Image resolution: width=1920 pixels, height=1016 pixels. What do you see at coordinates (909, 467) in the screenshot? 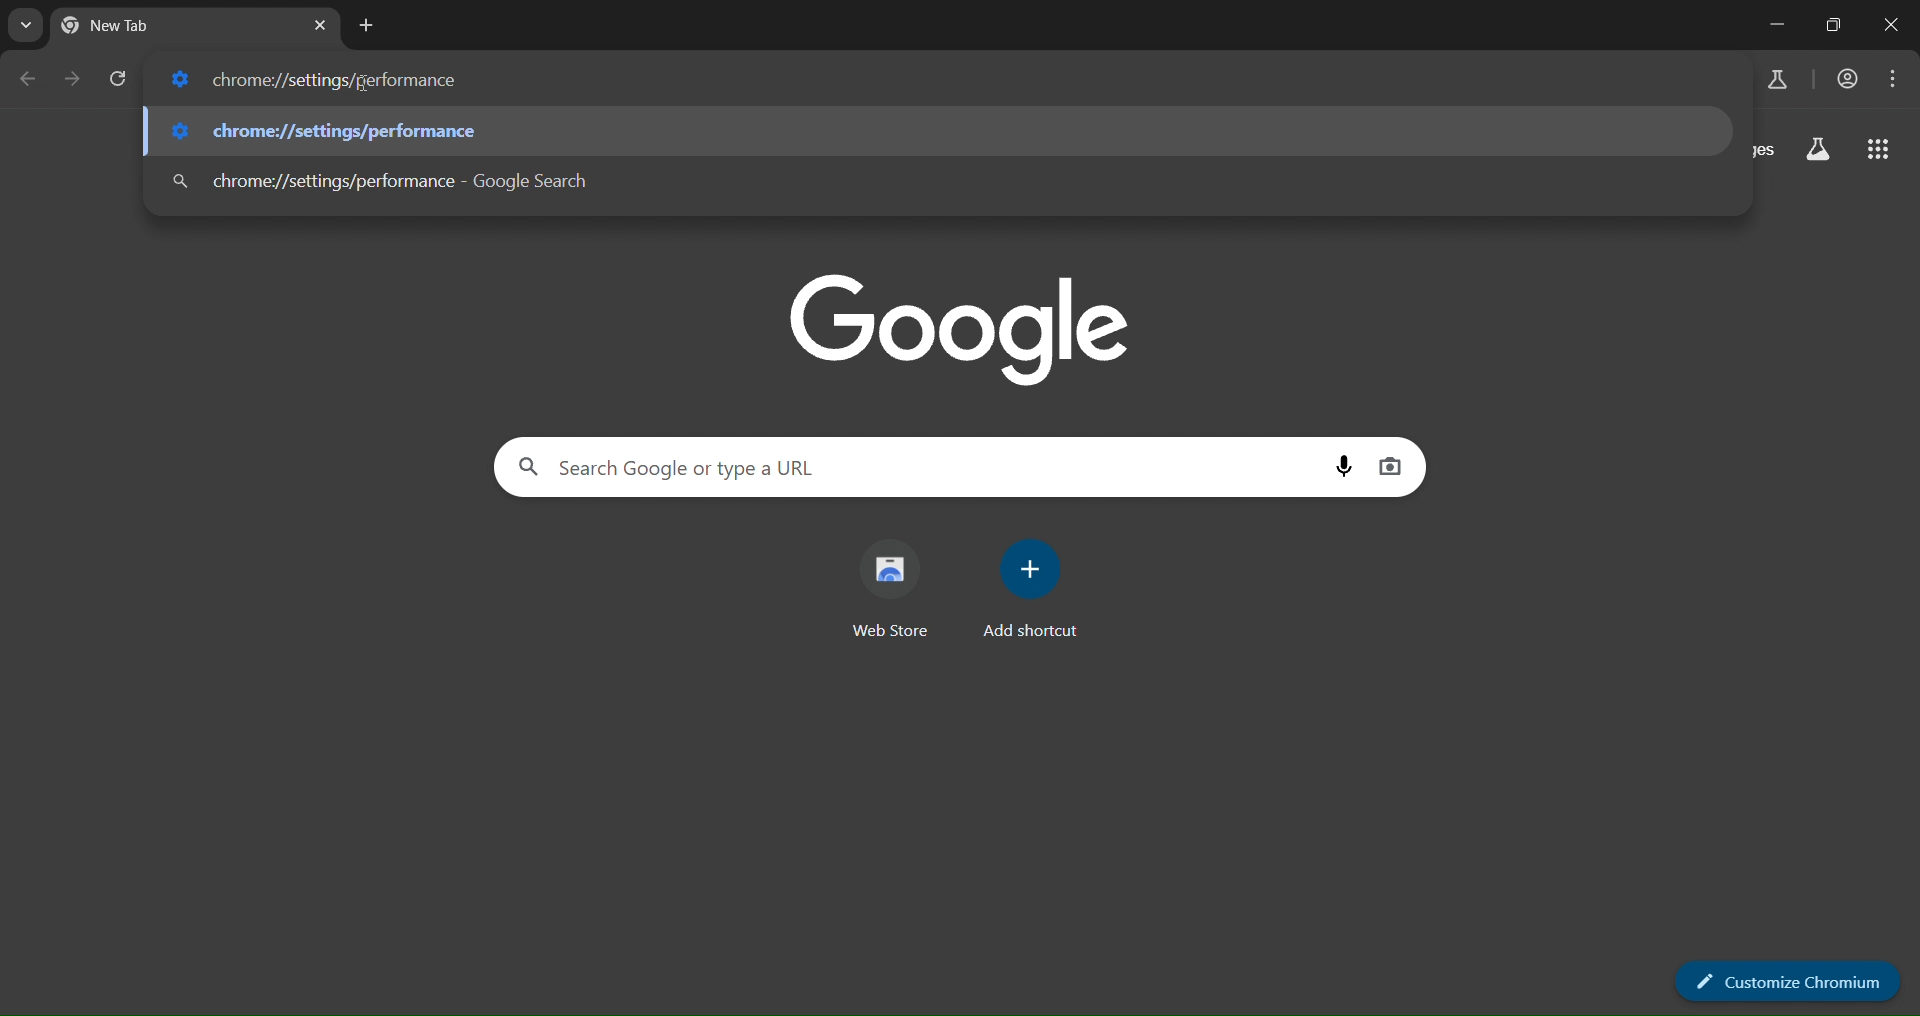
I see `Search Google or type a URL` at bounding box center [909, 467].